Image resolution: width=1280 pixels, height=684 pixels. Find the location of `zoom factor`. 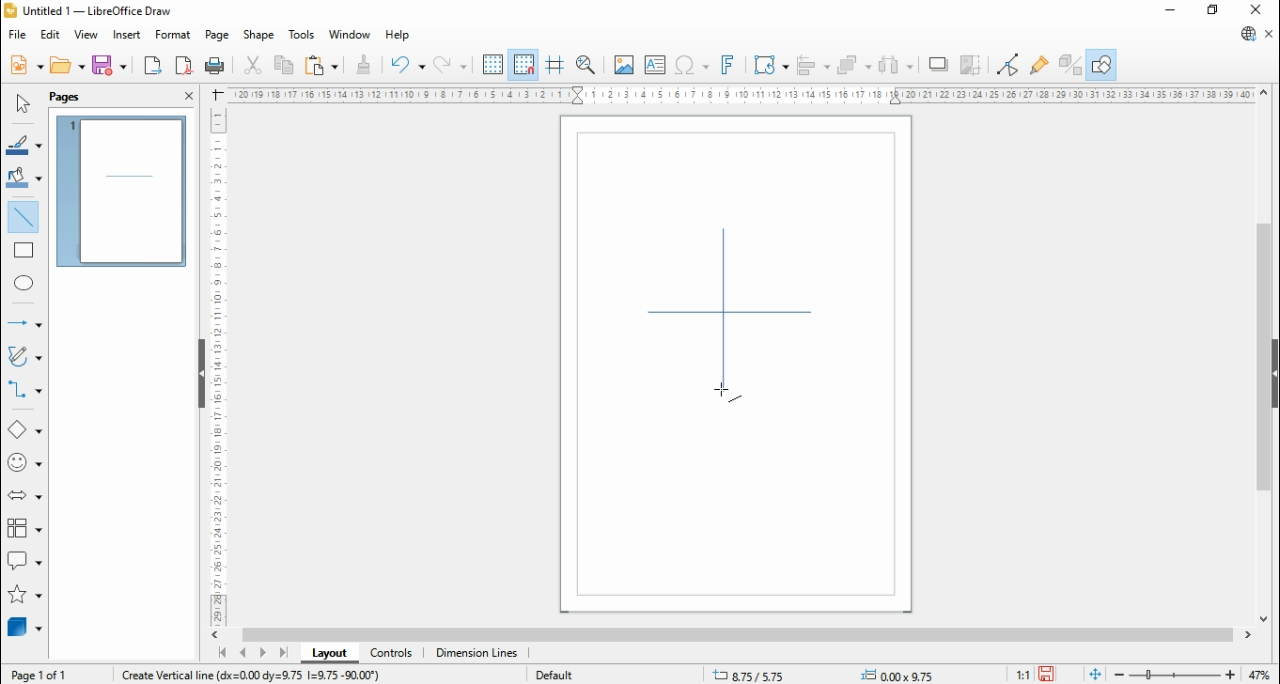

zoom factor is located at coordinates (1262, 674).